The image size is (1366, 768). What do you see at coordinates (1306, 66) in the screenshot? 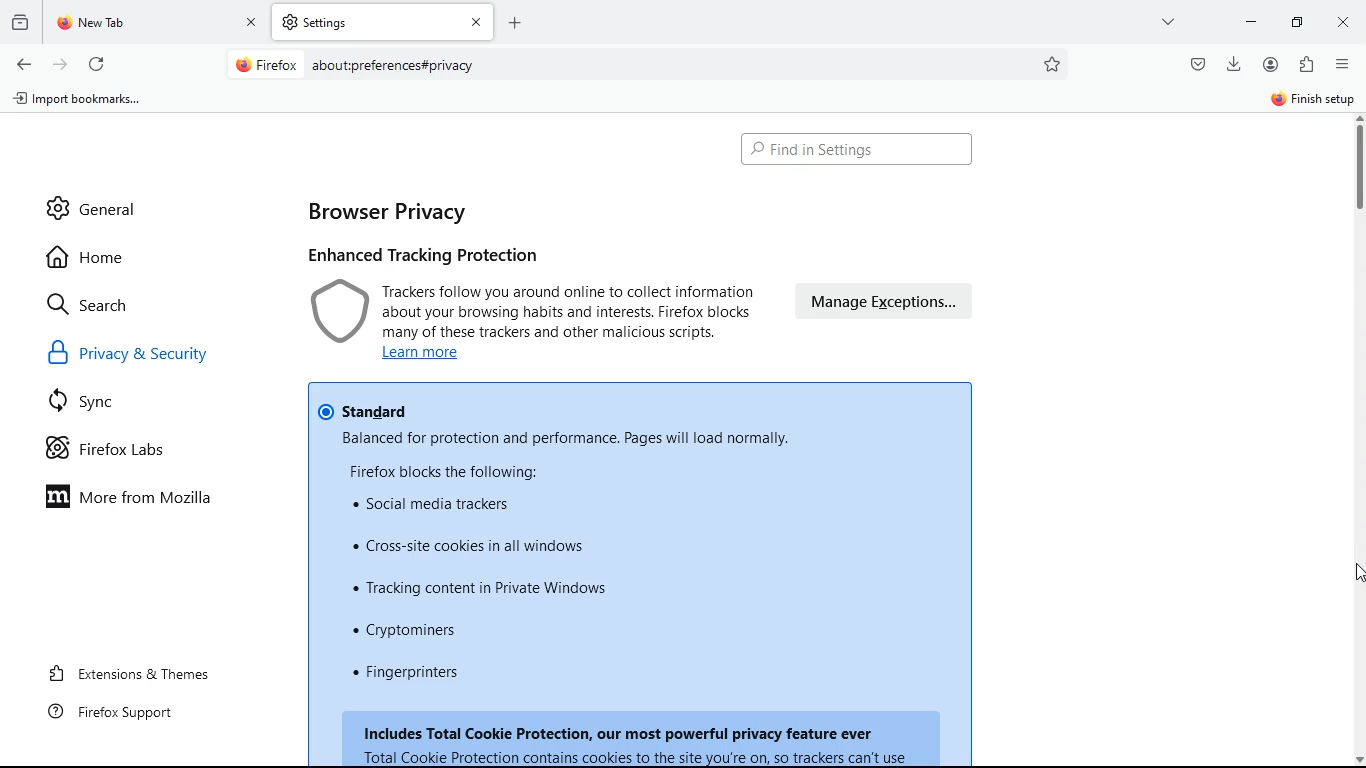
I see `extentions` at bounding box center [1306, 66].